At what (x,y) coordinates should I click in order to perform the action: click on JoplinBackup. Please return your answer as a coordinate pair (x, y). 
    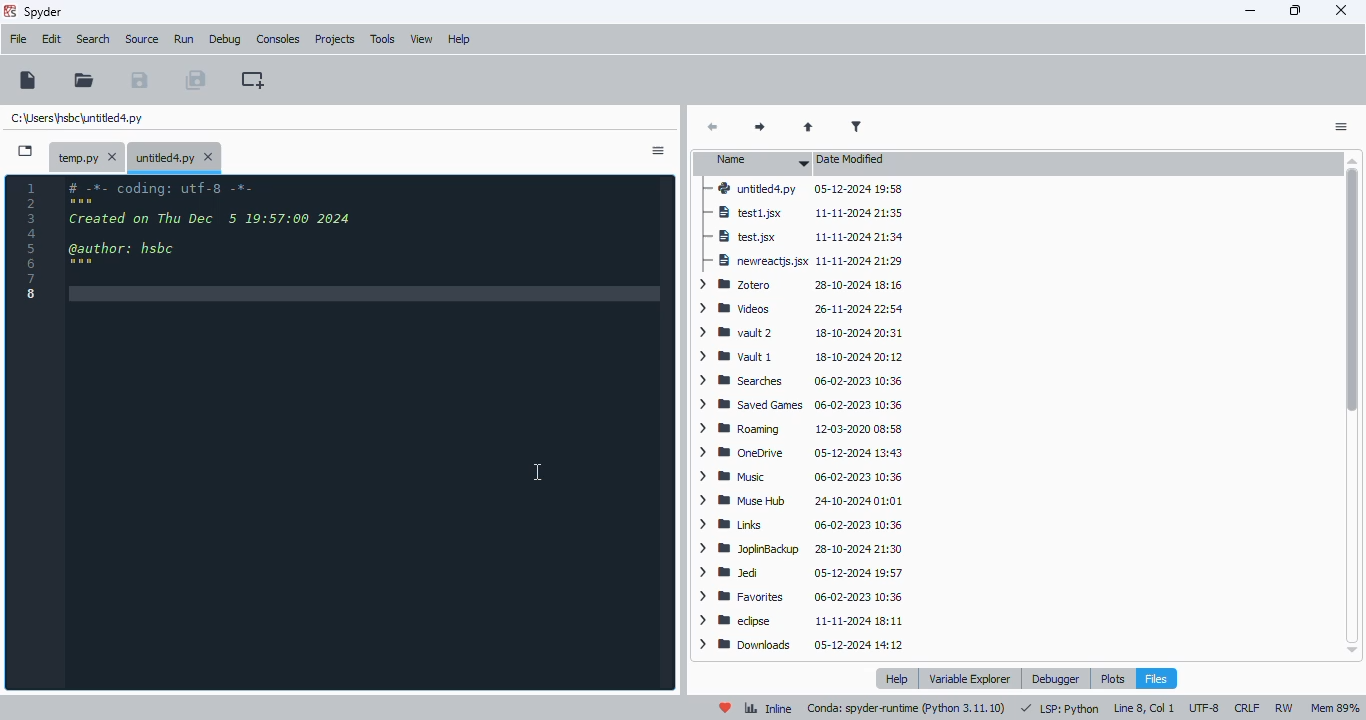
    Looking at the image, I should click on (753, 547).